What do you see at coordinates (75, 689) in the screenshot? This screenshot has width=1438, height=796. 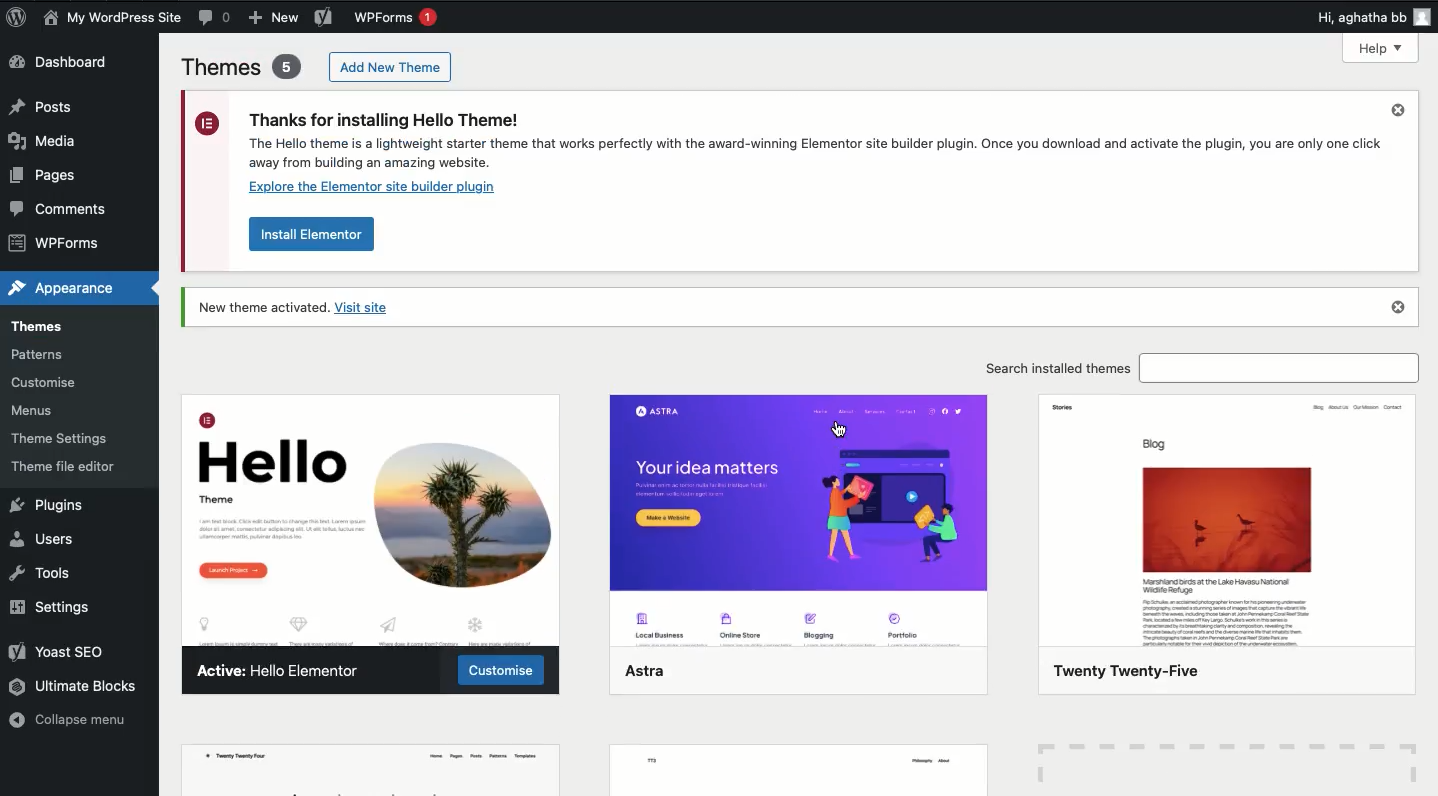 I see `Ultimate blocks` at bounding box center [75, 689].